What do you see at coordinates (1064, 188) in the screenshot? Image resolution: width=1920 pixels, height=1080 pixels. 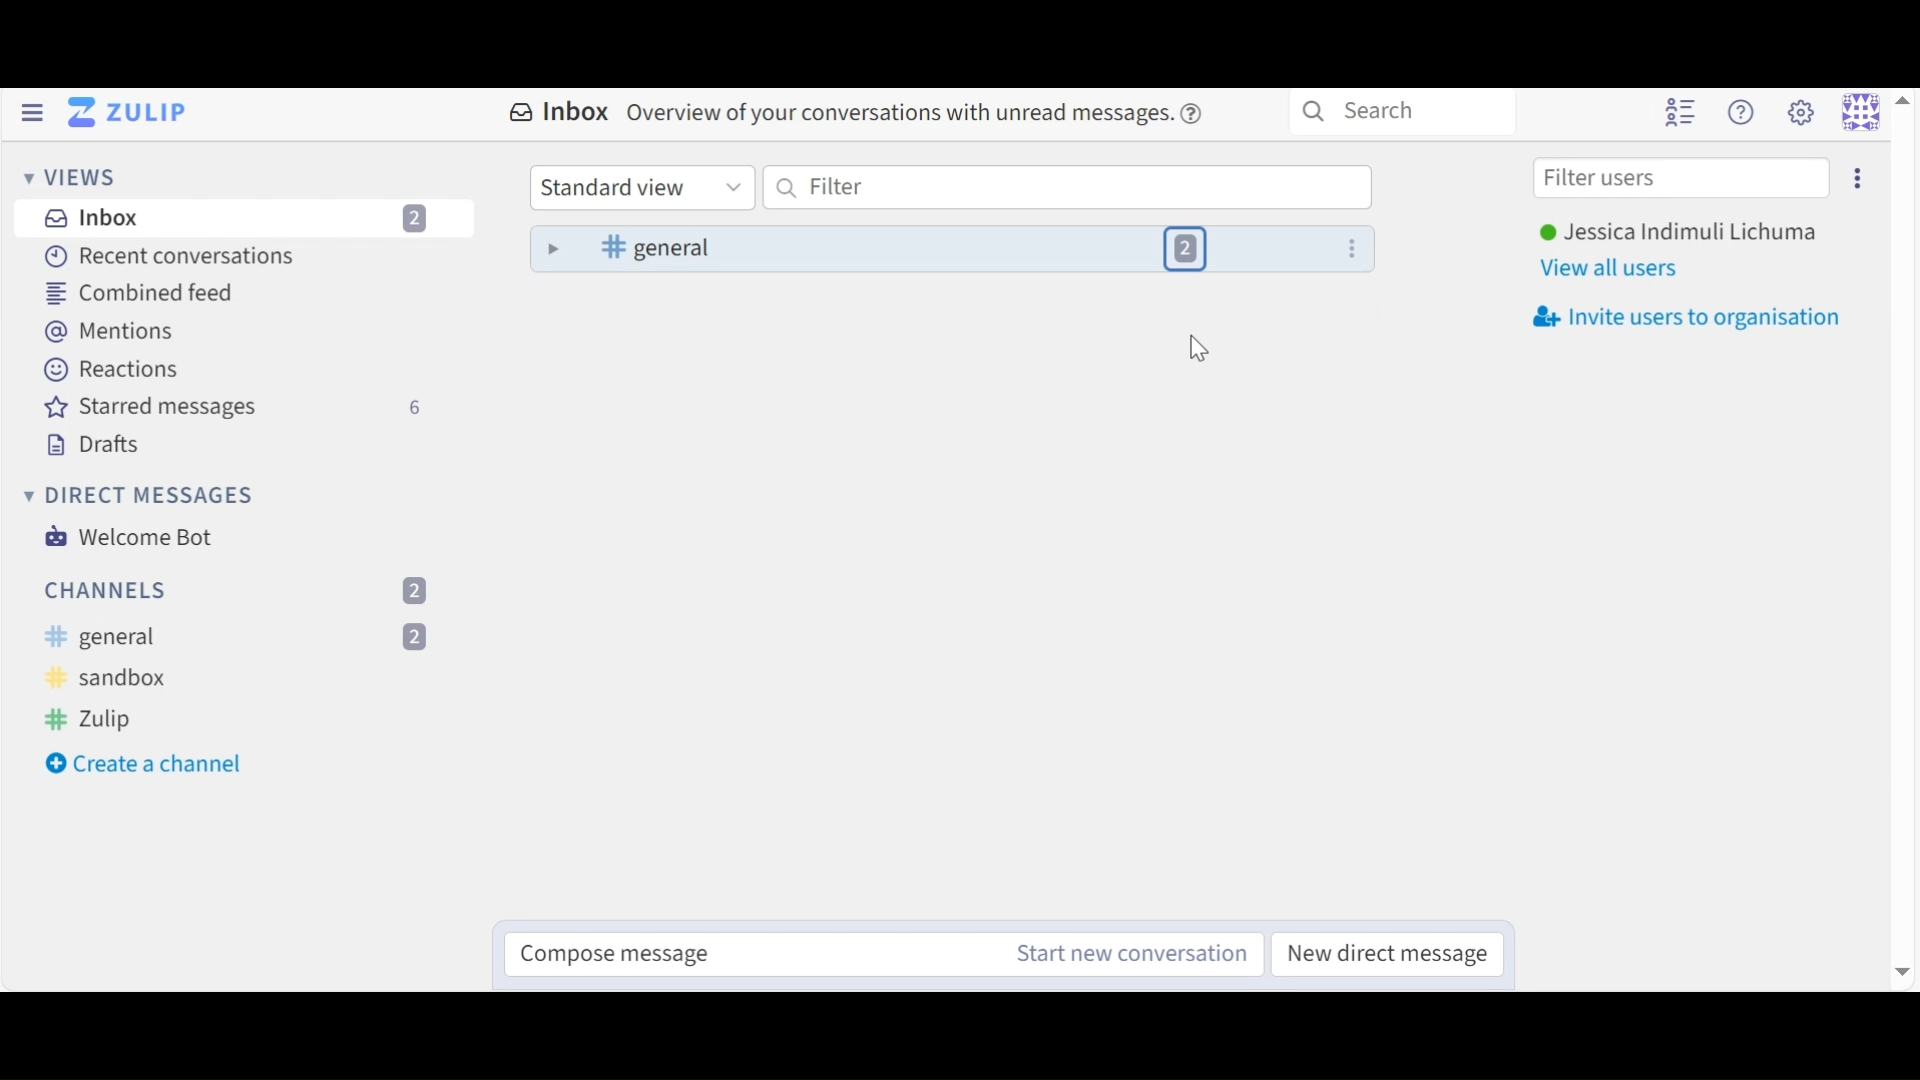 I see `Filter` at bounding box center [1064, 188].